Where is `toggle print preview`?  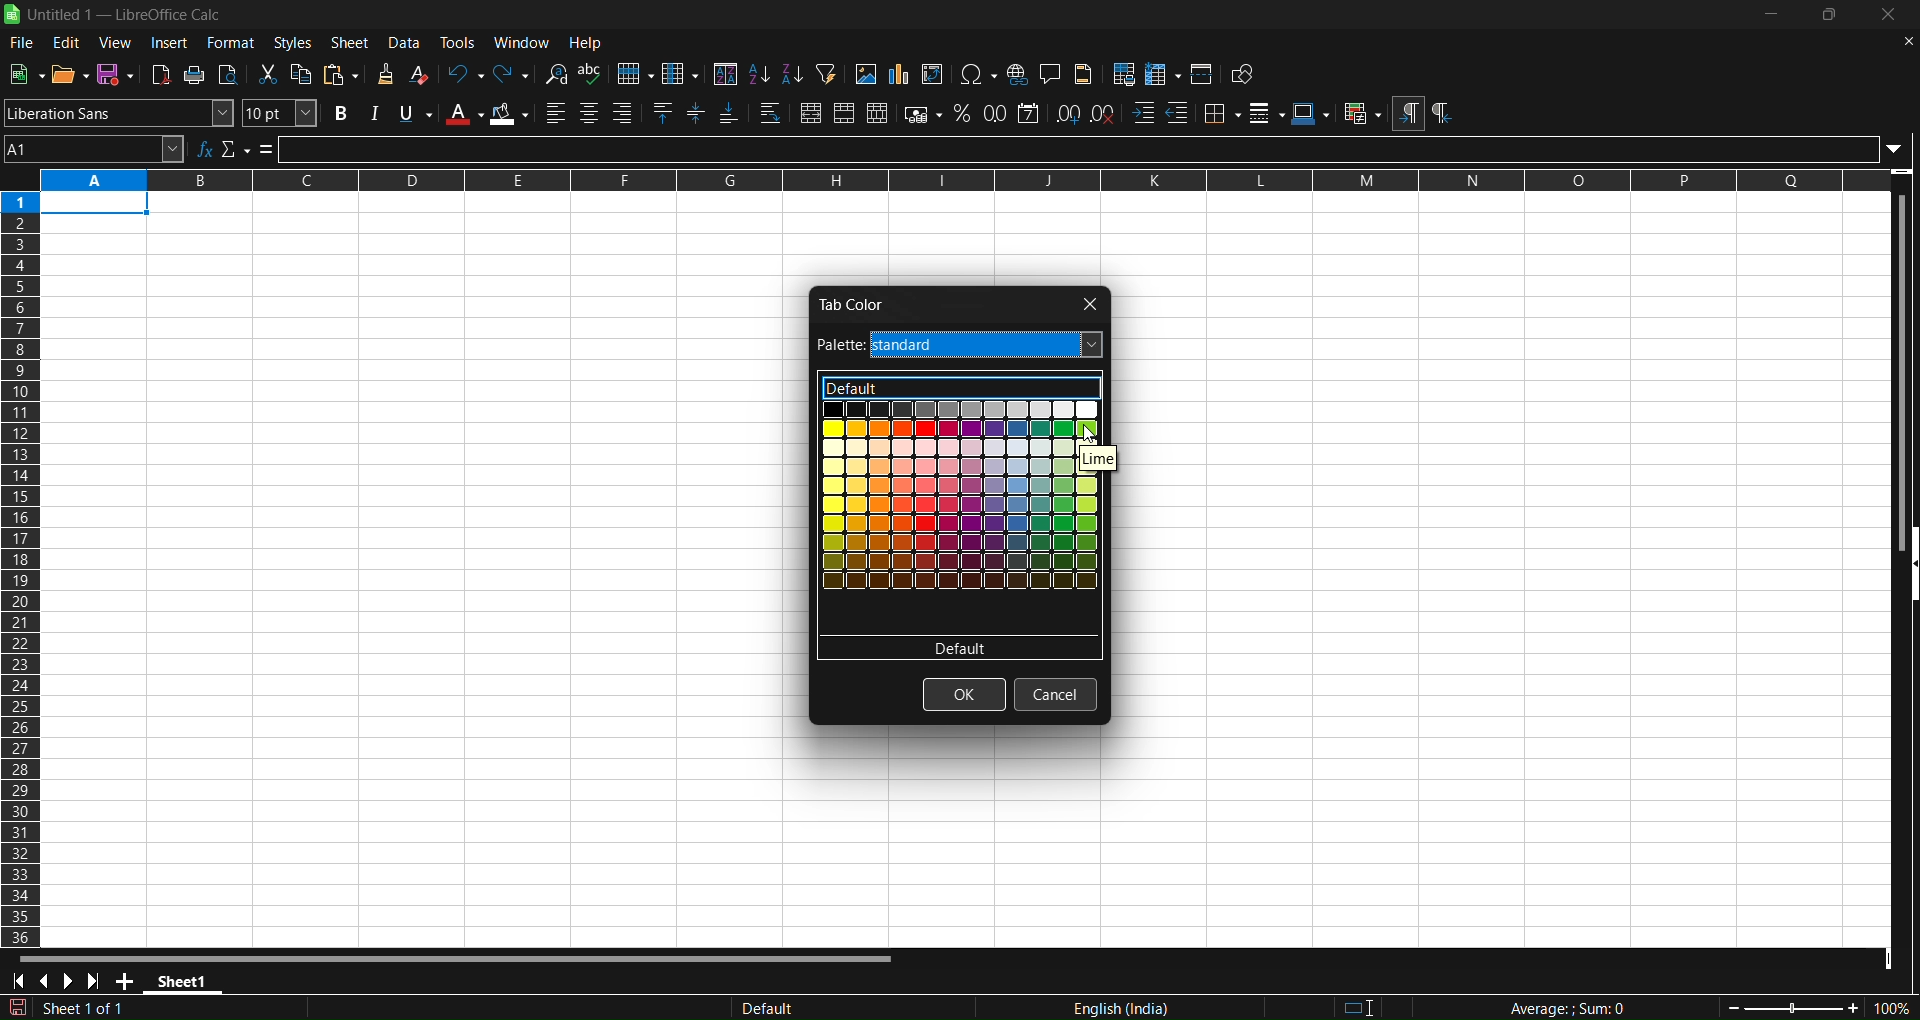 toggle print preview is located at coordinates (229, 75).